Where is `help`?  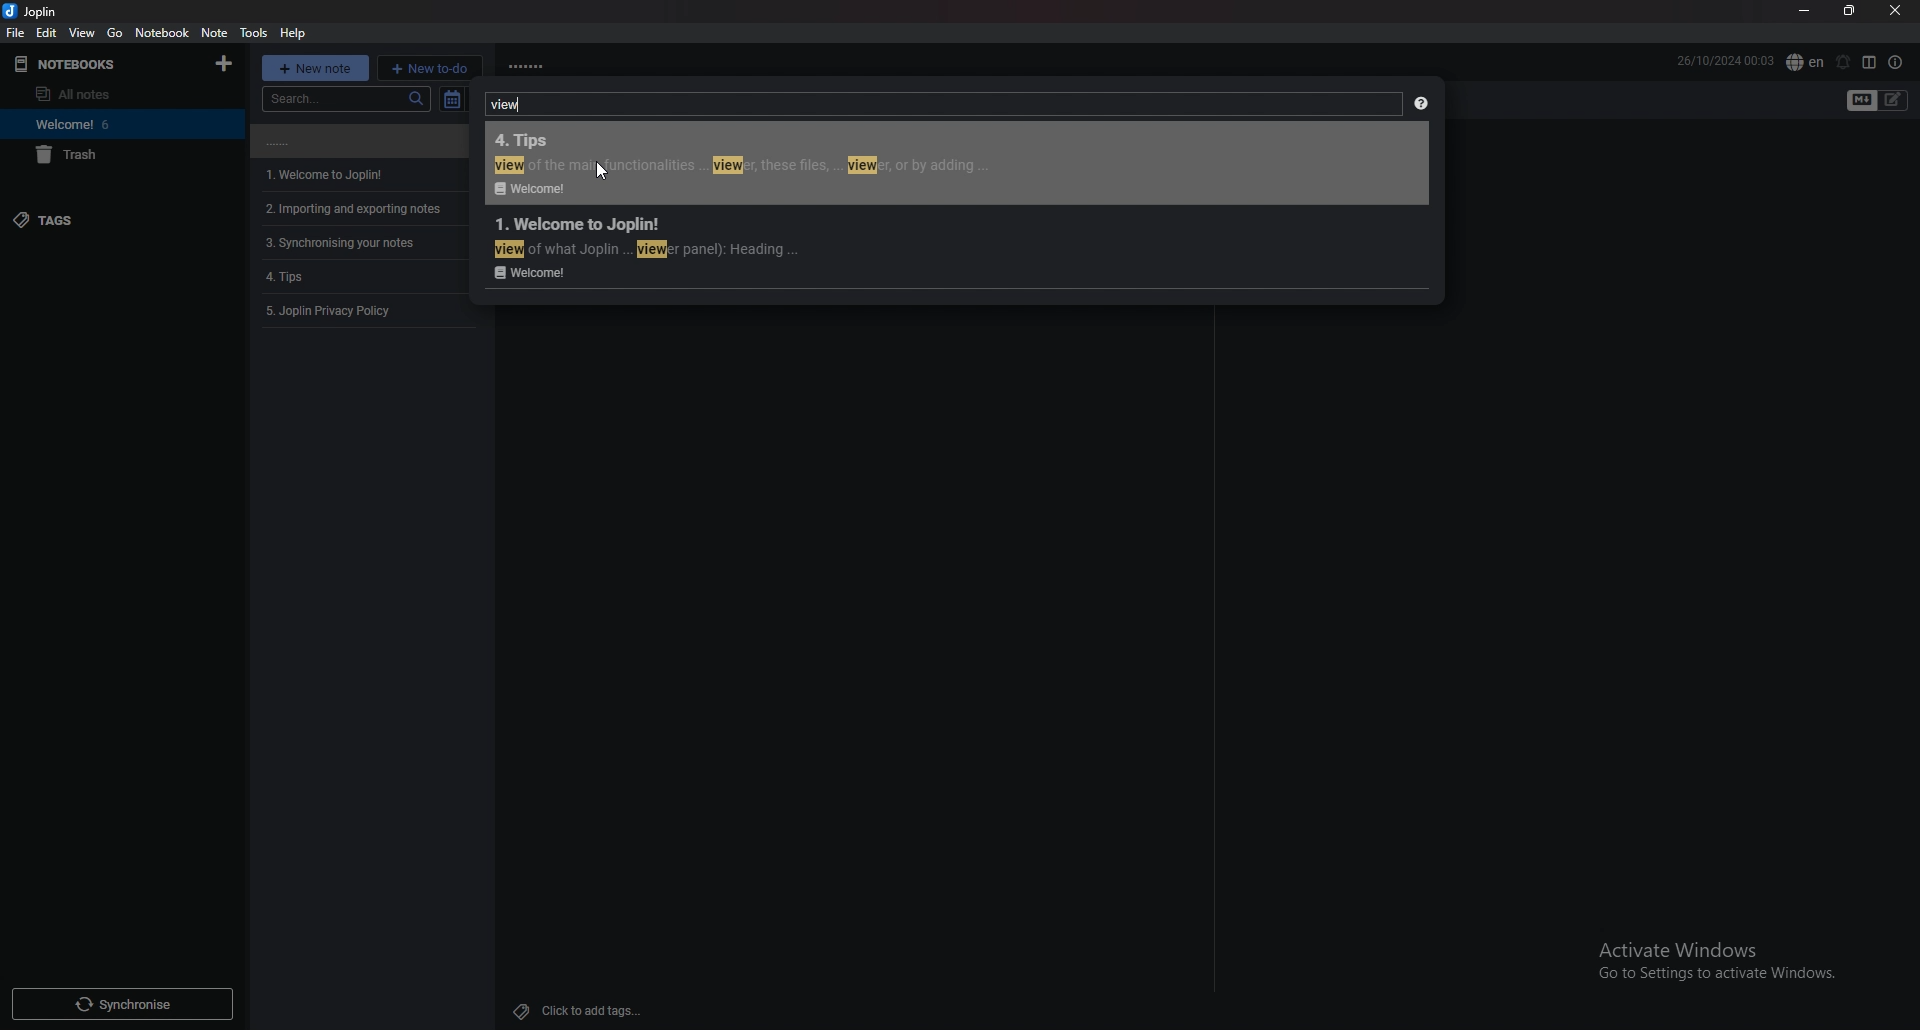
help is located at coordinates (296, 32).